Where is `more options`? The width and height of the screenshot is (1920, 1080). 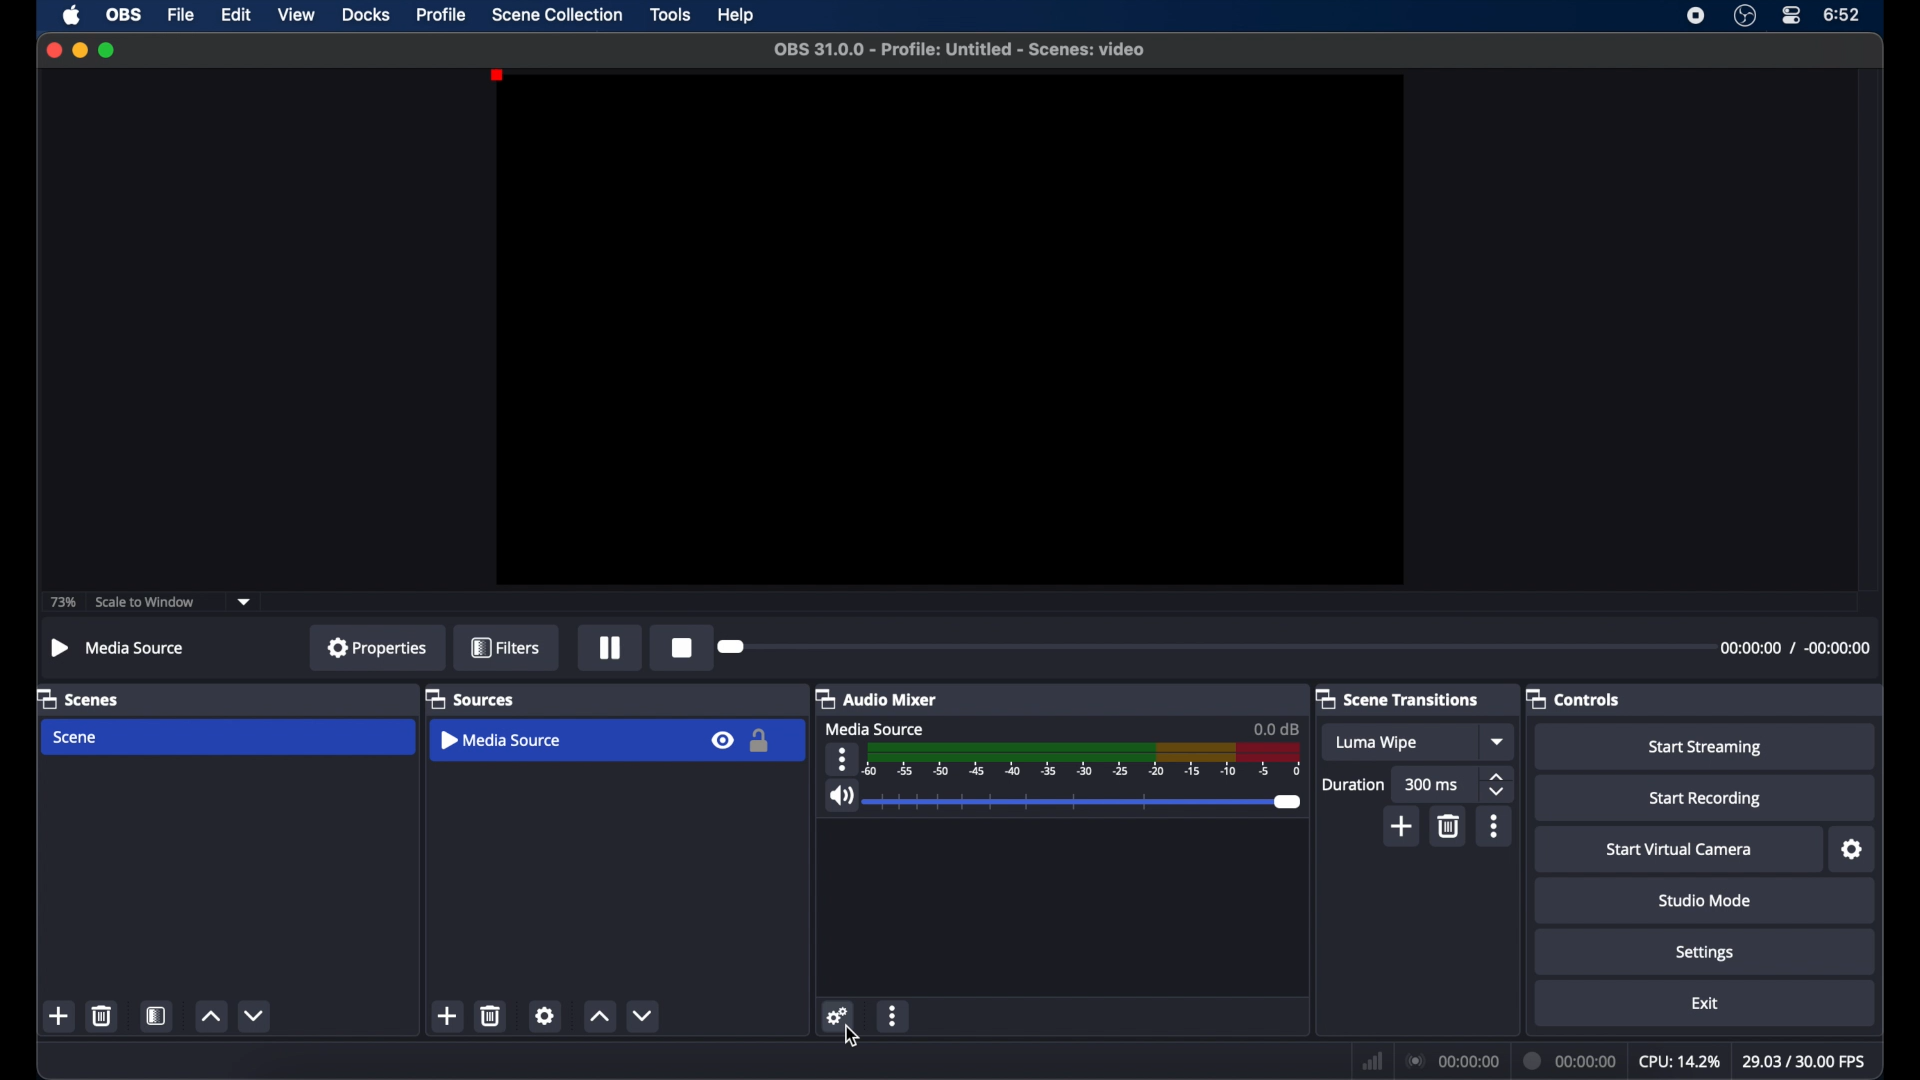
more options is located at coordinates (894, 1014).